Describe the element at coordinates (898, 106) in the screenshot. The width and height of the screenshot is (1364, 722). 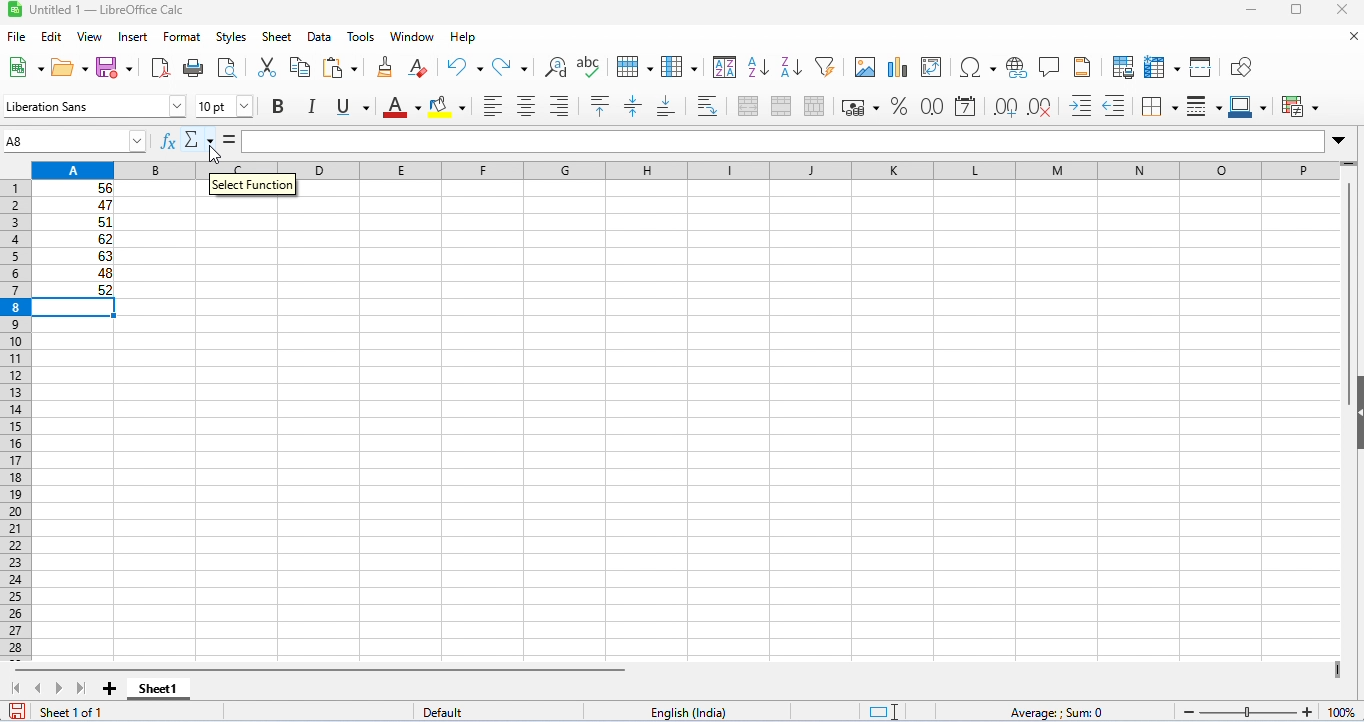
I see `format as percent` at that location.